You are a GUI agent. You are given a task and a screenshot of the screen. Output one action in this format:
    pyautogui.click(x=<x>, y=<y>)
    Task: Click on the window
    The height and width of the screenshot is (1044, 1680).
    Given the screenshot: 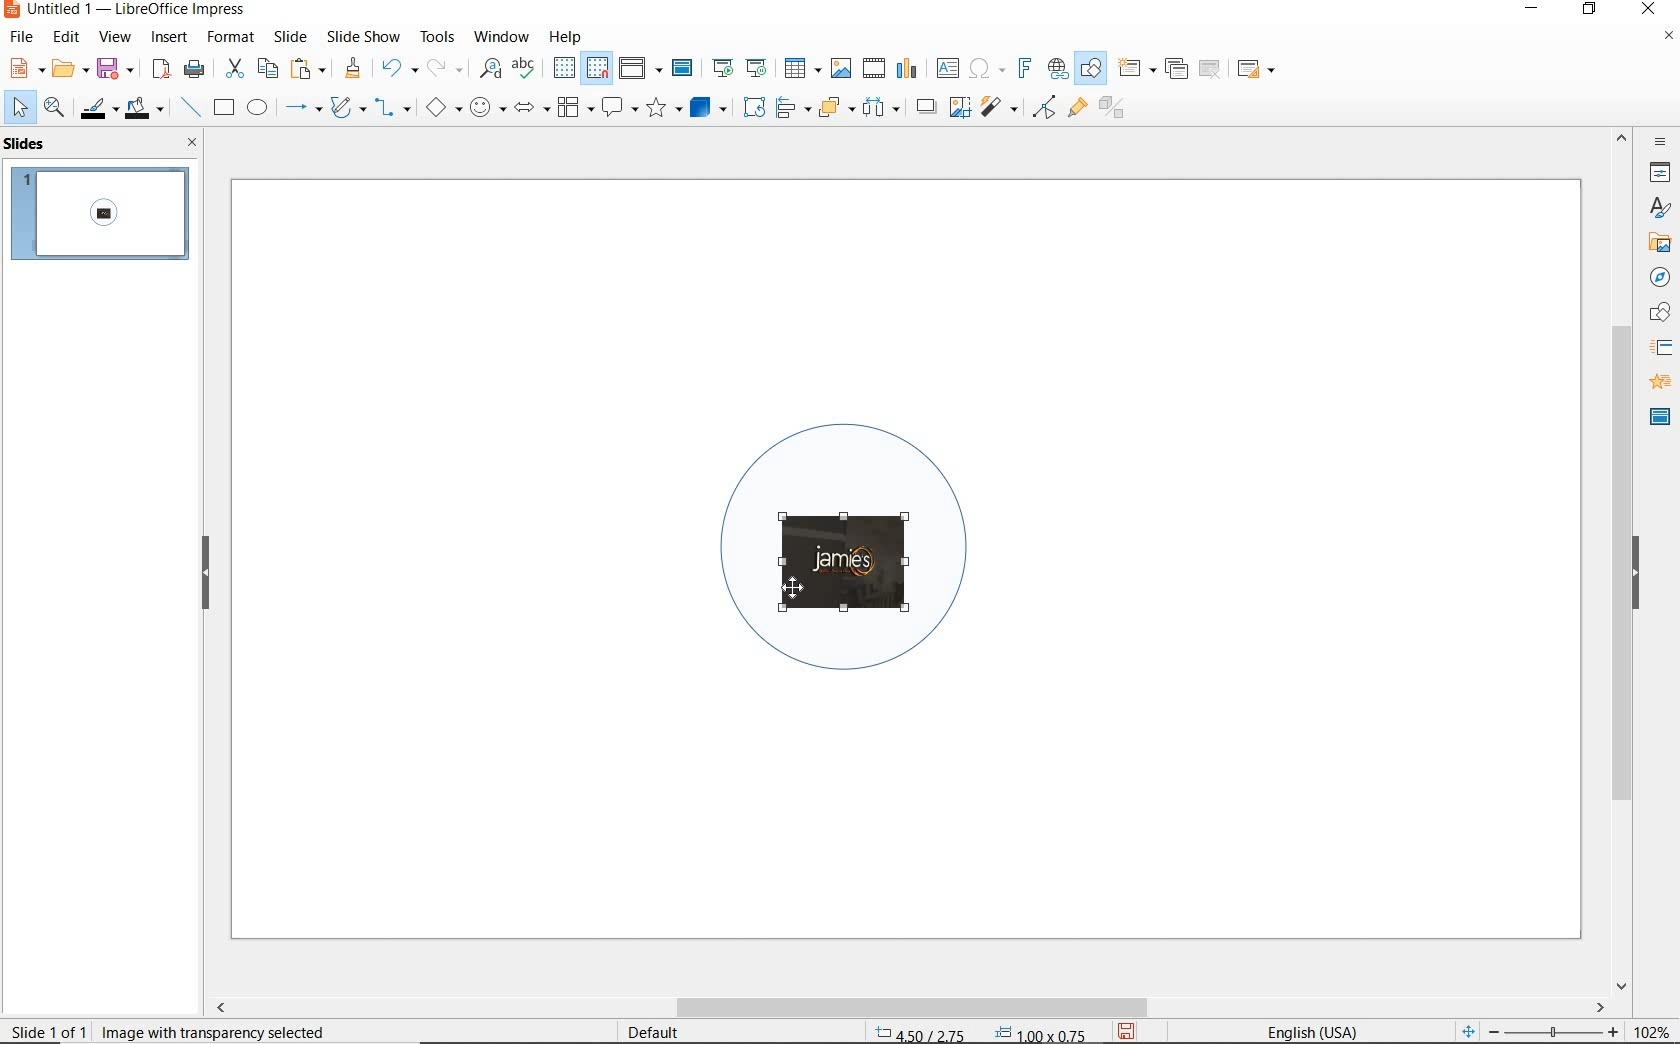 What is the action you would take?
    pyautogui.click(x=501, y=35)
    